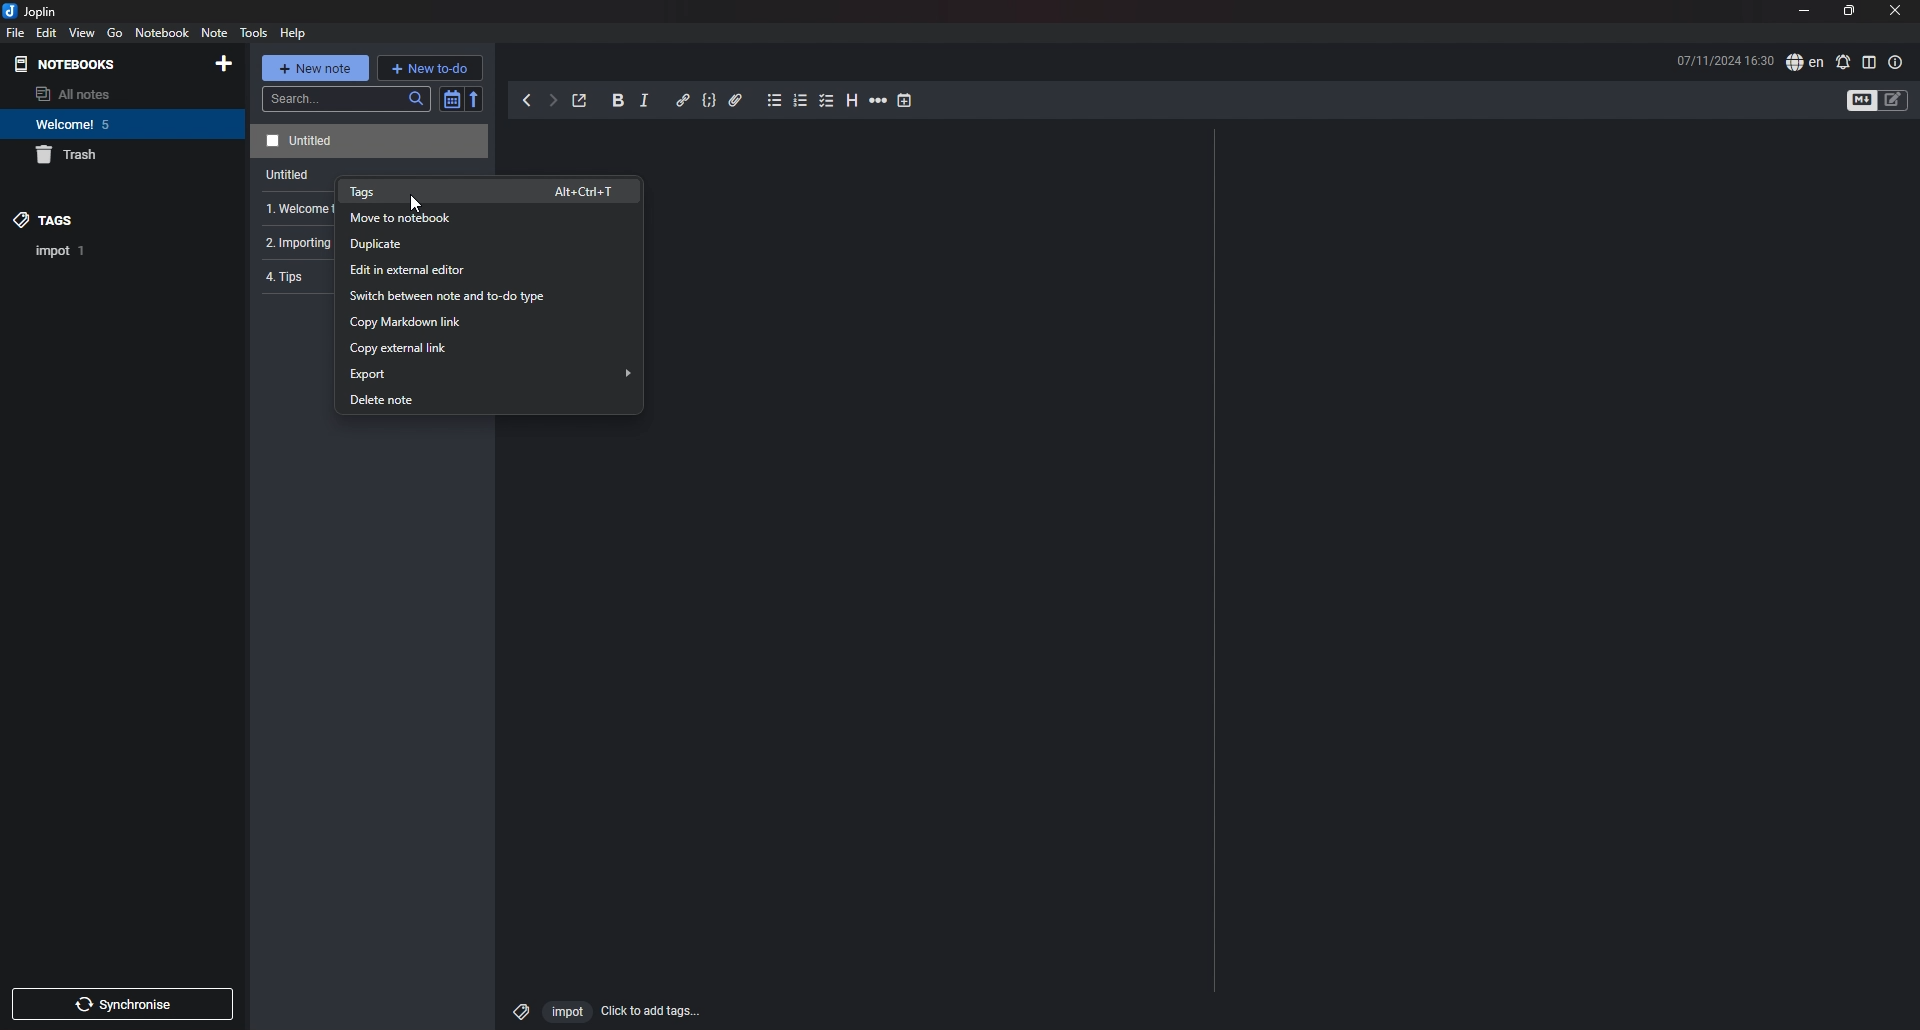  What do you see at coordinates (1895, 12) in the screenshot?
I see `close` at bounding box center [1895, 12].